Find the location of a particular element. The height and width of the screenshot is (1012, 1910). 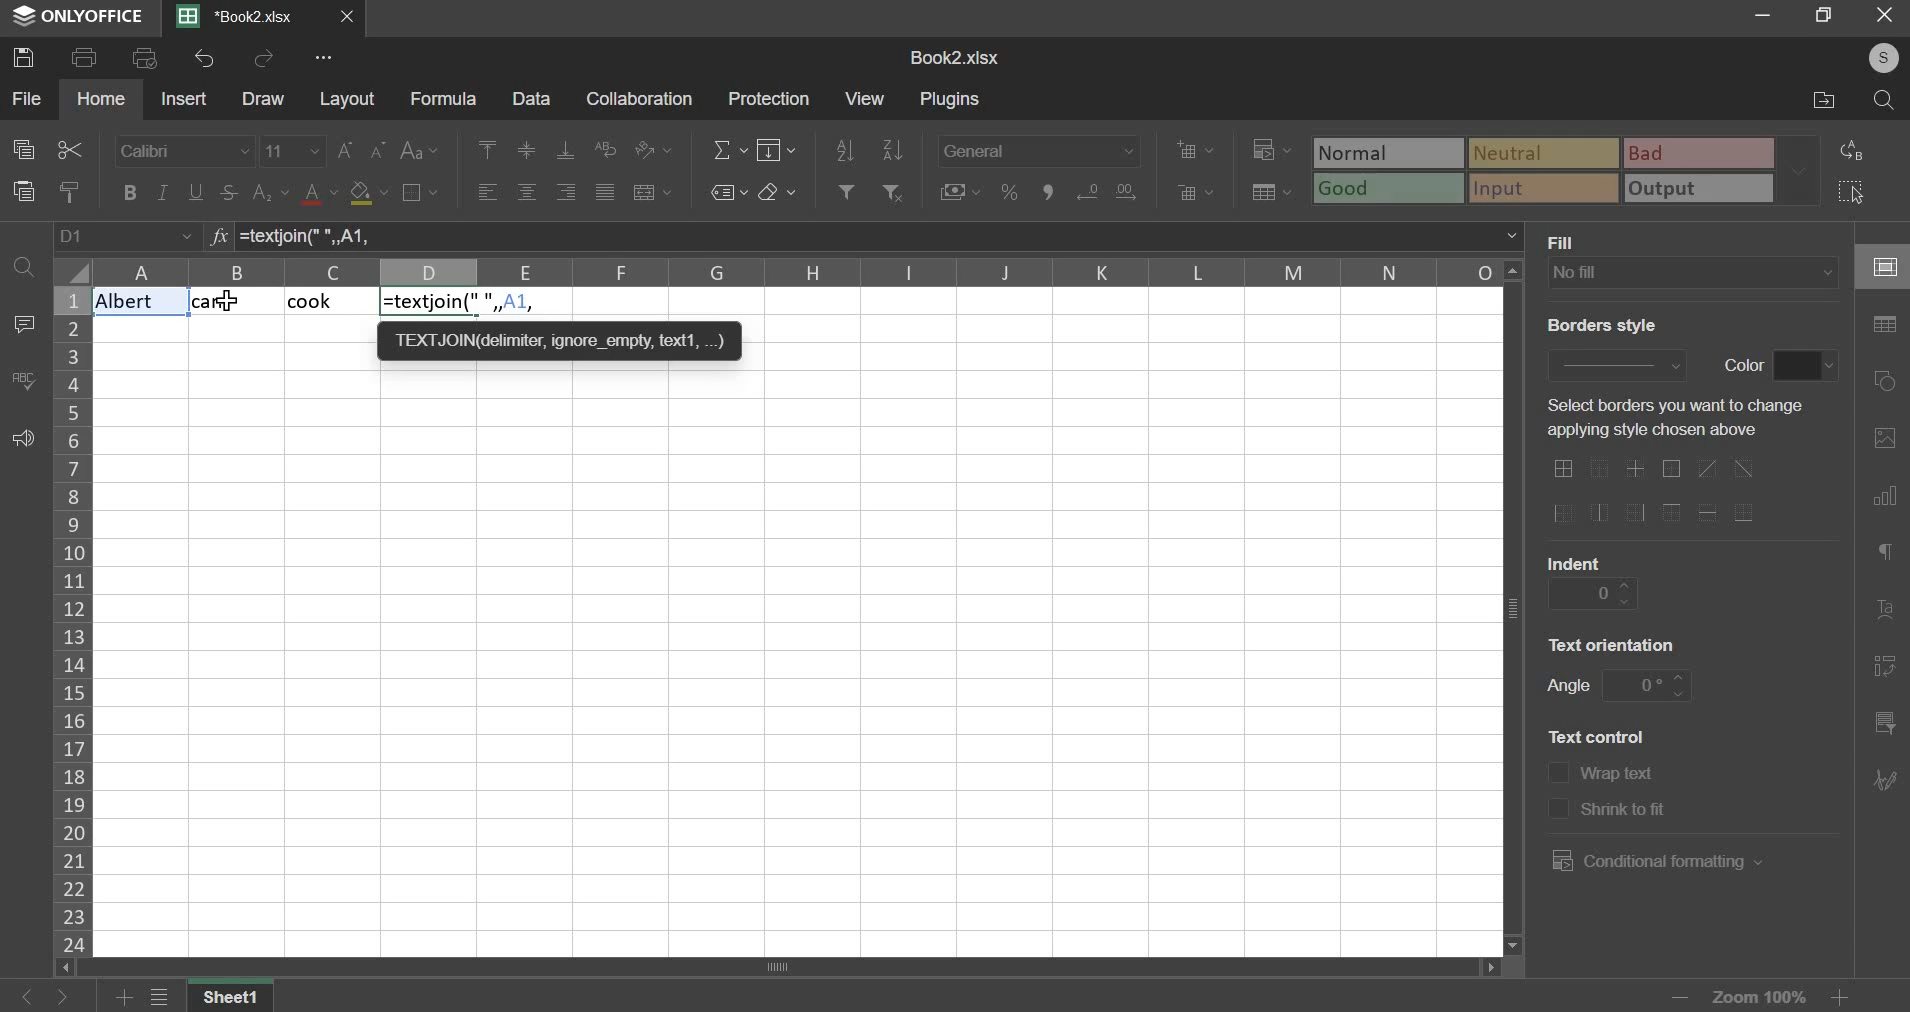

picture or video is located at coordinates (1884, 440).